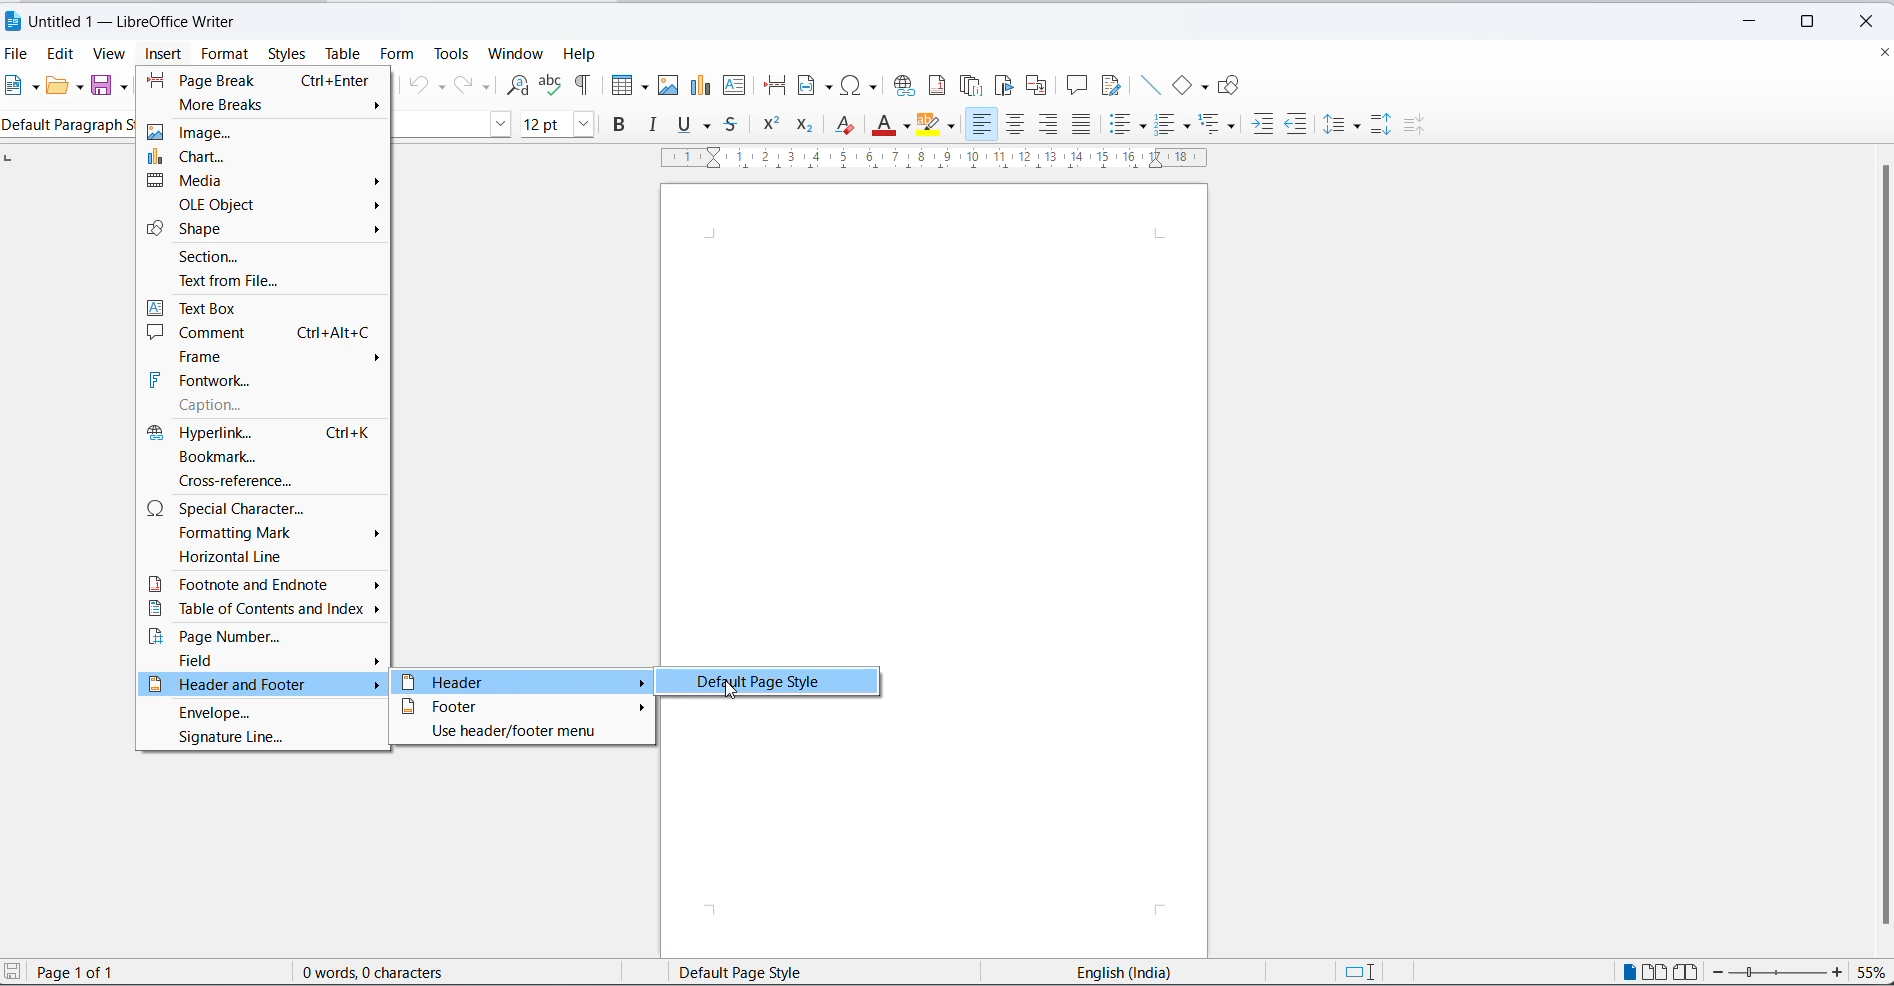 This screenshot has width=1894, height=986. What do you see at coordinates (1104, 971) in the screenshot?
I see `English(India)` at bounding box center [1104, 971].